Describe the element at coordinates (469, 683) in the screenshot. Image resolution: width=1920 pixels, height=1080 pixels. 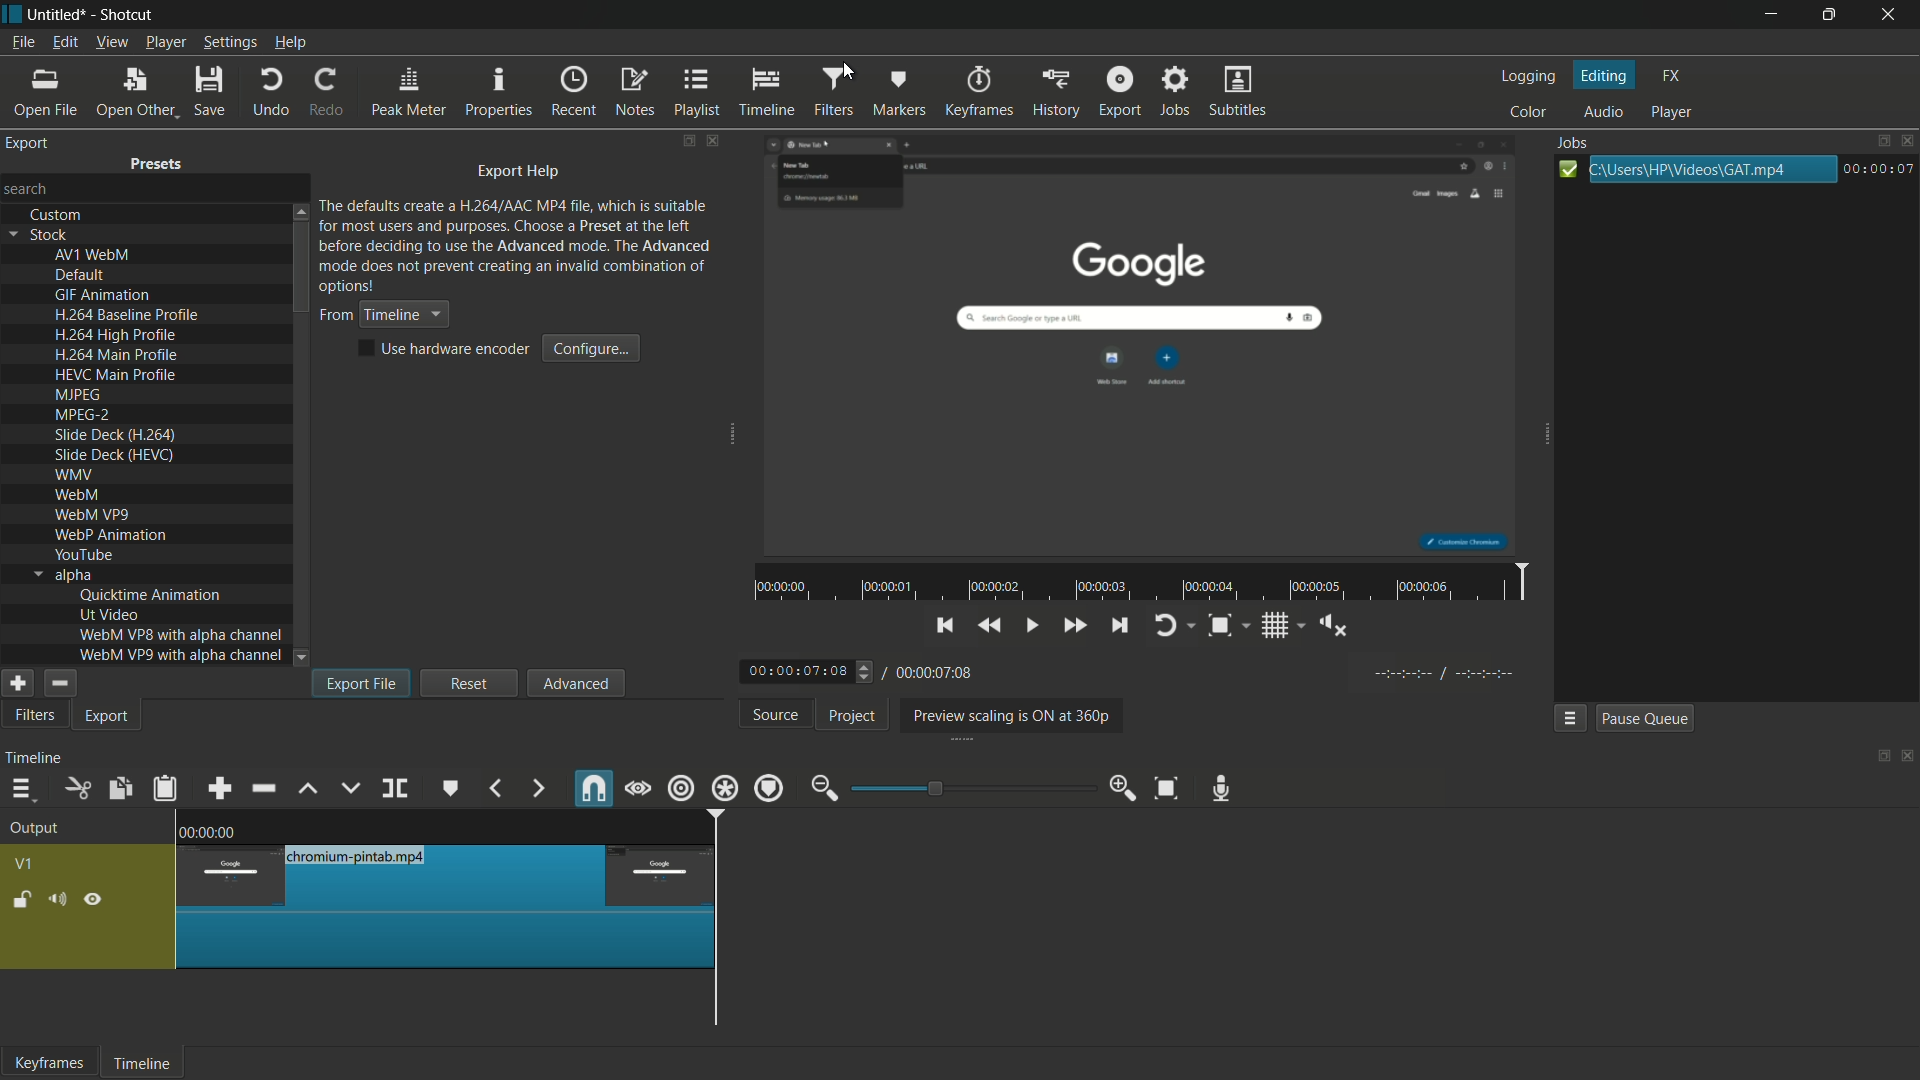
I see `reset` at that location.